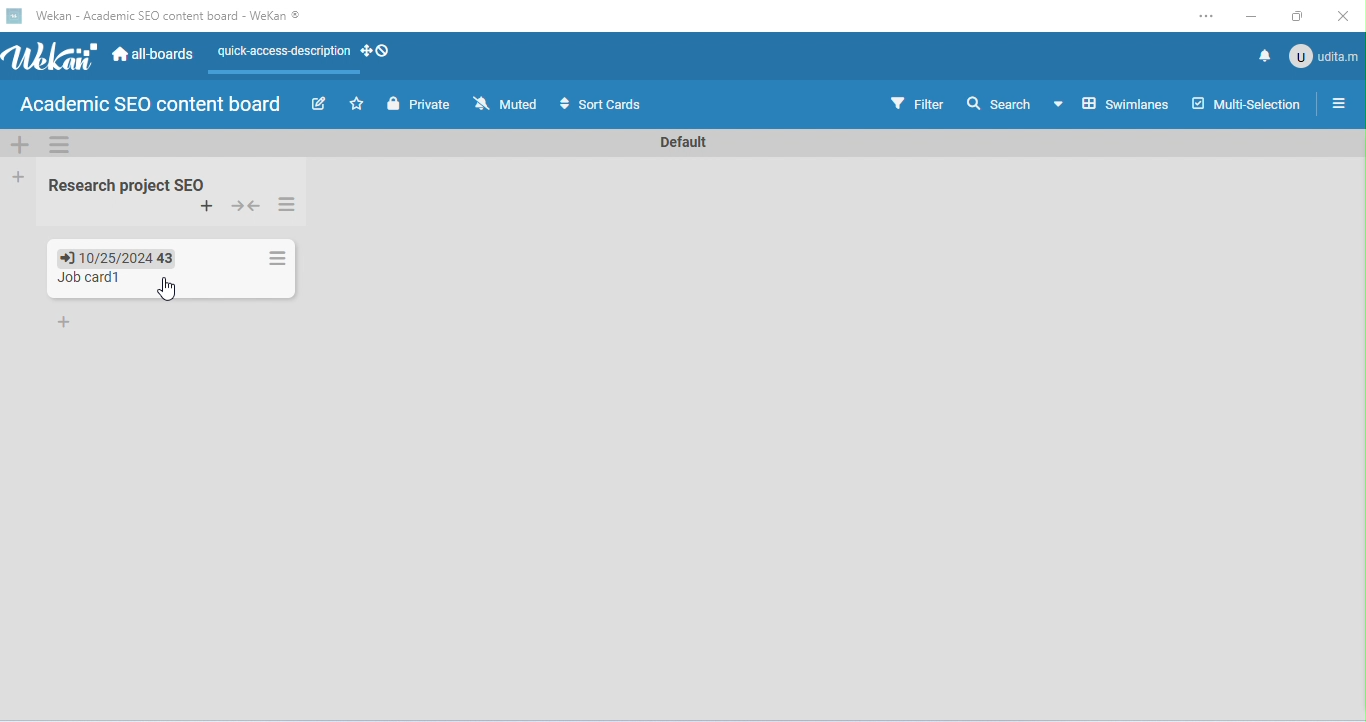 The height and width of the screenshot is (722, 1366). Describe the element at coordinates (1324, 54) in the screenshot. I see `admin` at that location.